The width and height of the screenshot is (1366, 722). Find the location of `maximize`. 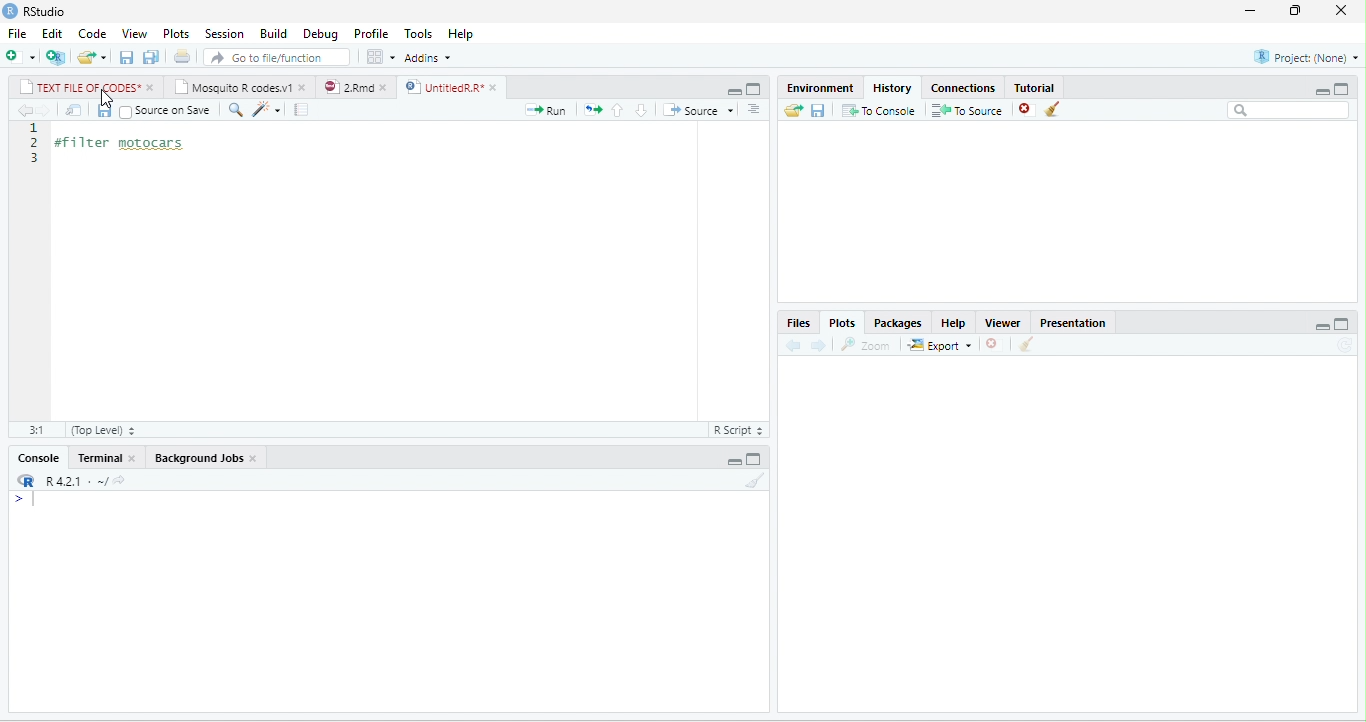

maximize is located at coordinates (753, 89).